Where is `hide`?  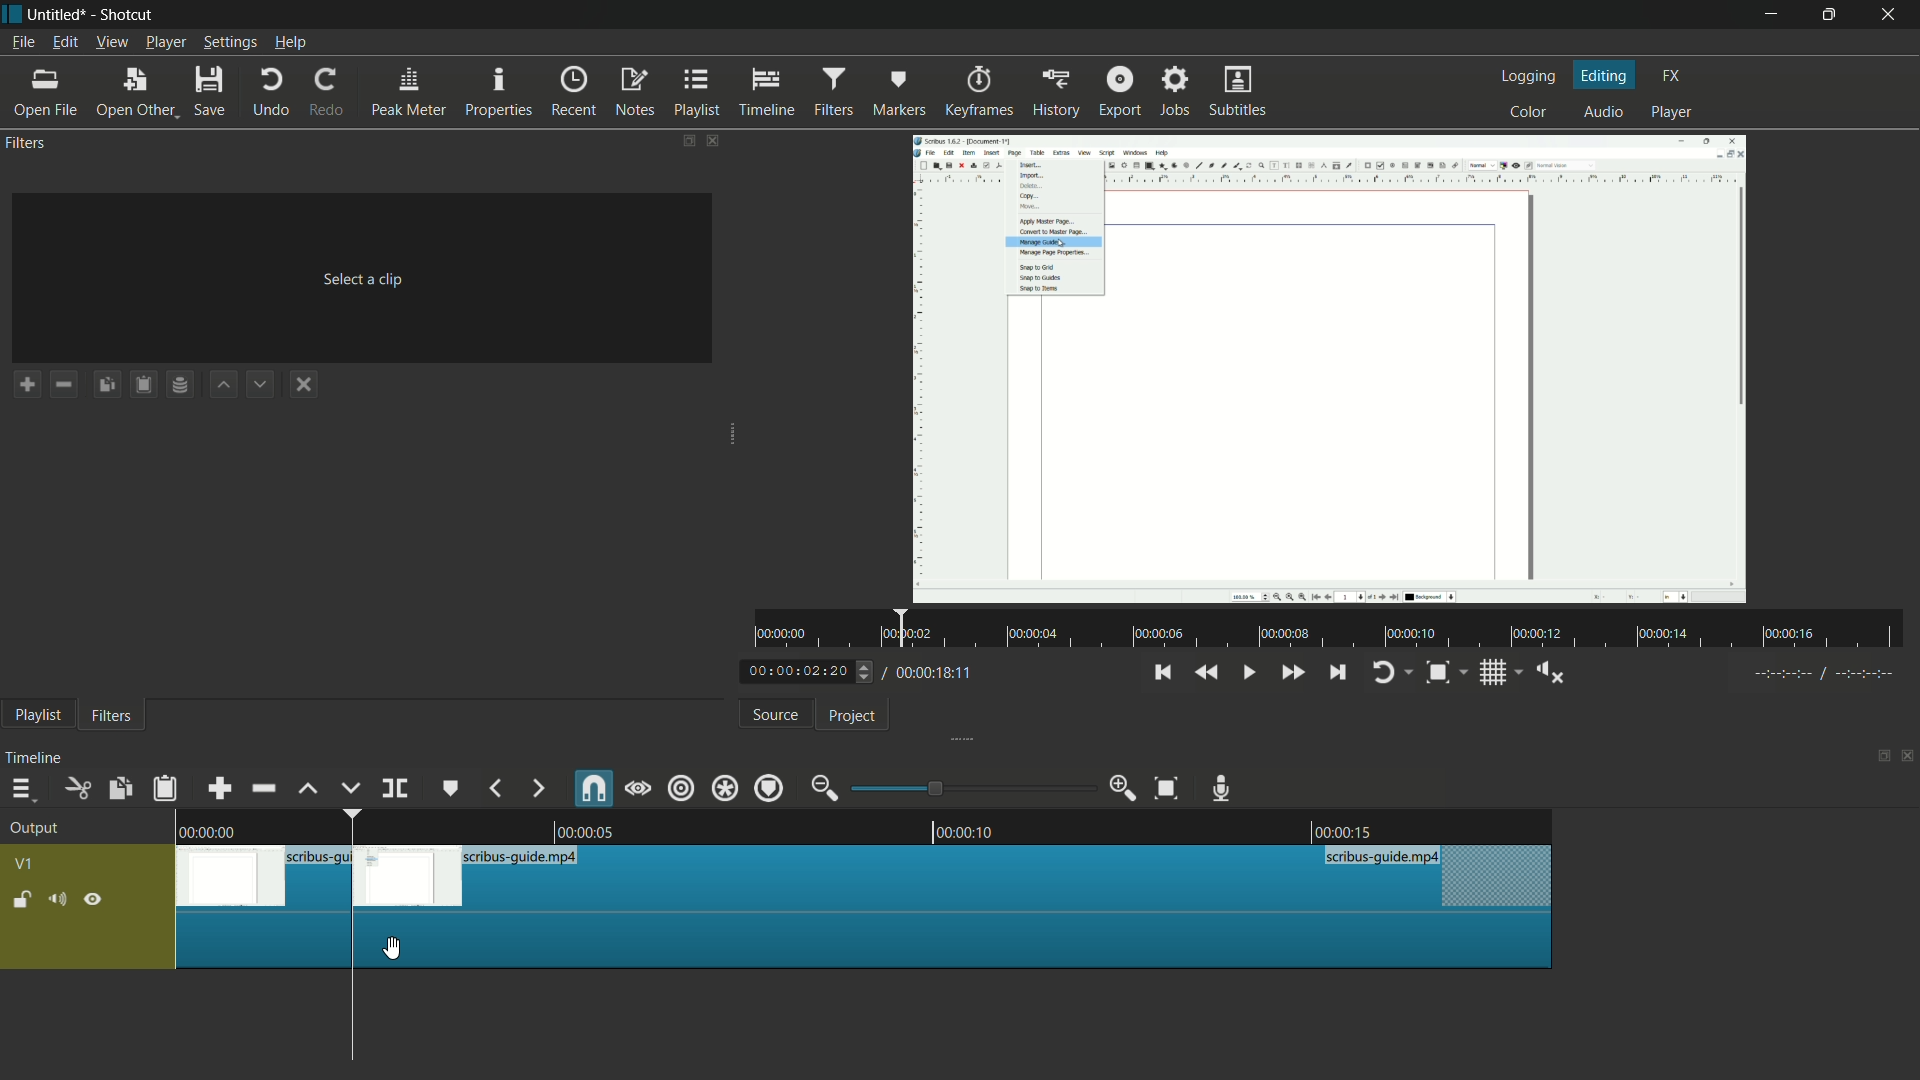
hide is located at coordinates (94, 901).